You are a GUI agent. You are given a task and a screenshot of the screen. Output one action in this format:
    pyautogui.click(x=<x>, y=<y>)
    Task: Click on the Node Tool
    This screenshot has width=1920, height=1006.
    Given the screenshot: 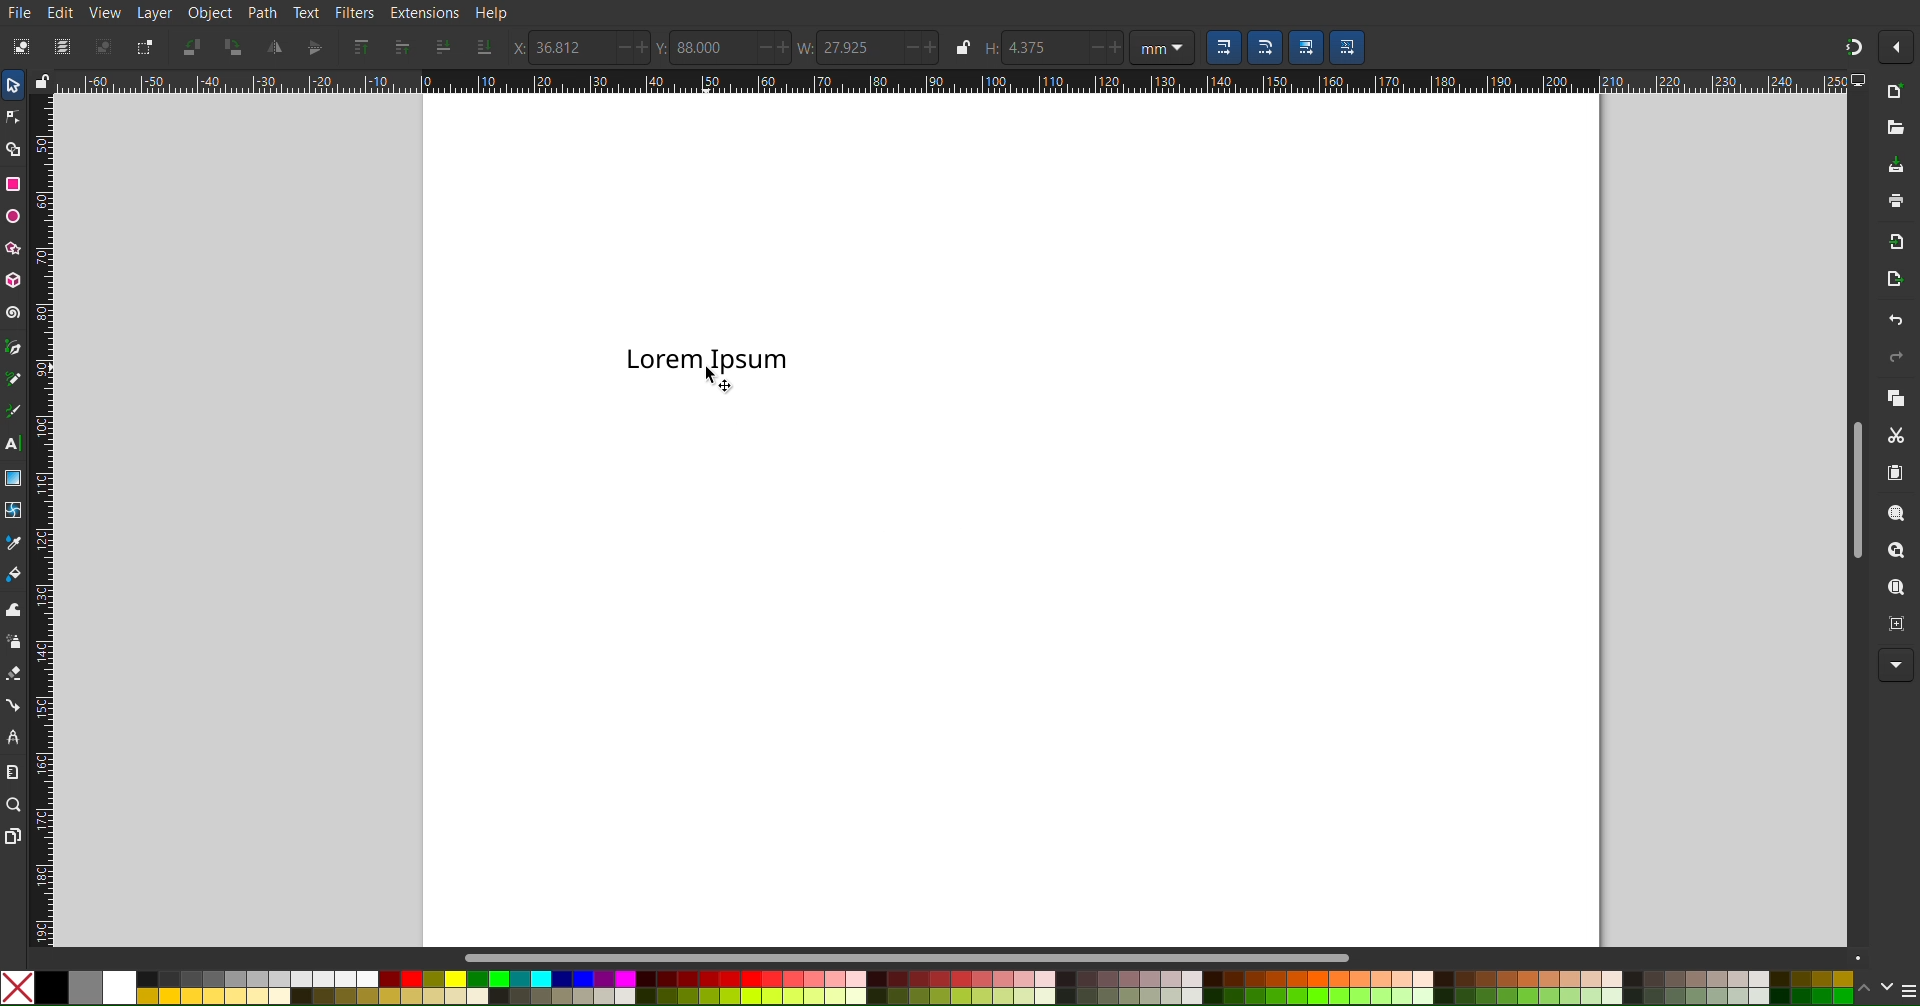 What is the action you would take?
    pyautogui.click(x=14, y=118)
    